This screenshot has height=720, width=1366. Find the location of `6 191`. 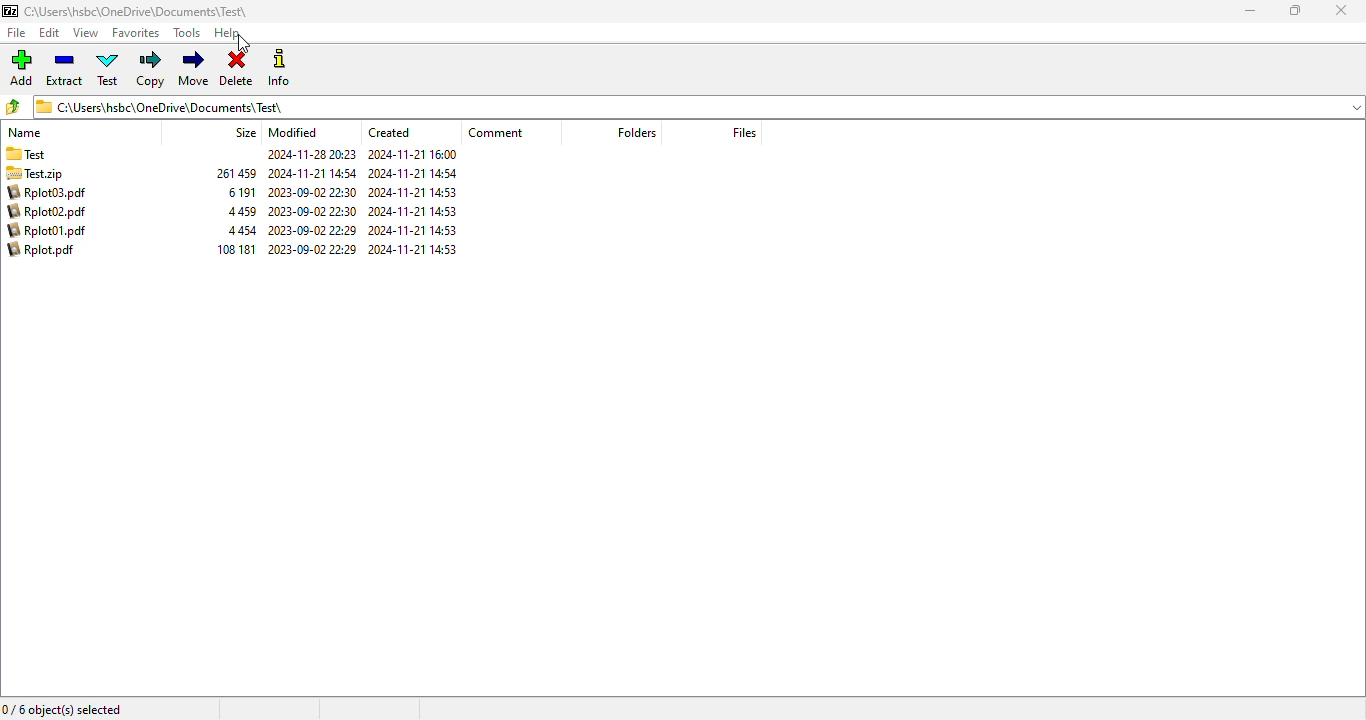

6 191 is located at coordinates (242, 192).